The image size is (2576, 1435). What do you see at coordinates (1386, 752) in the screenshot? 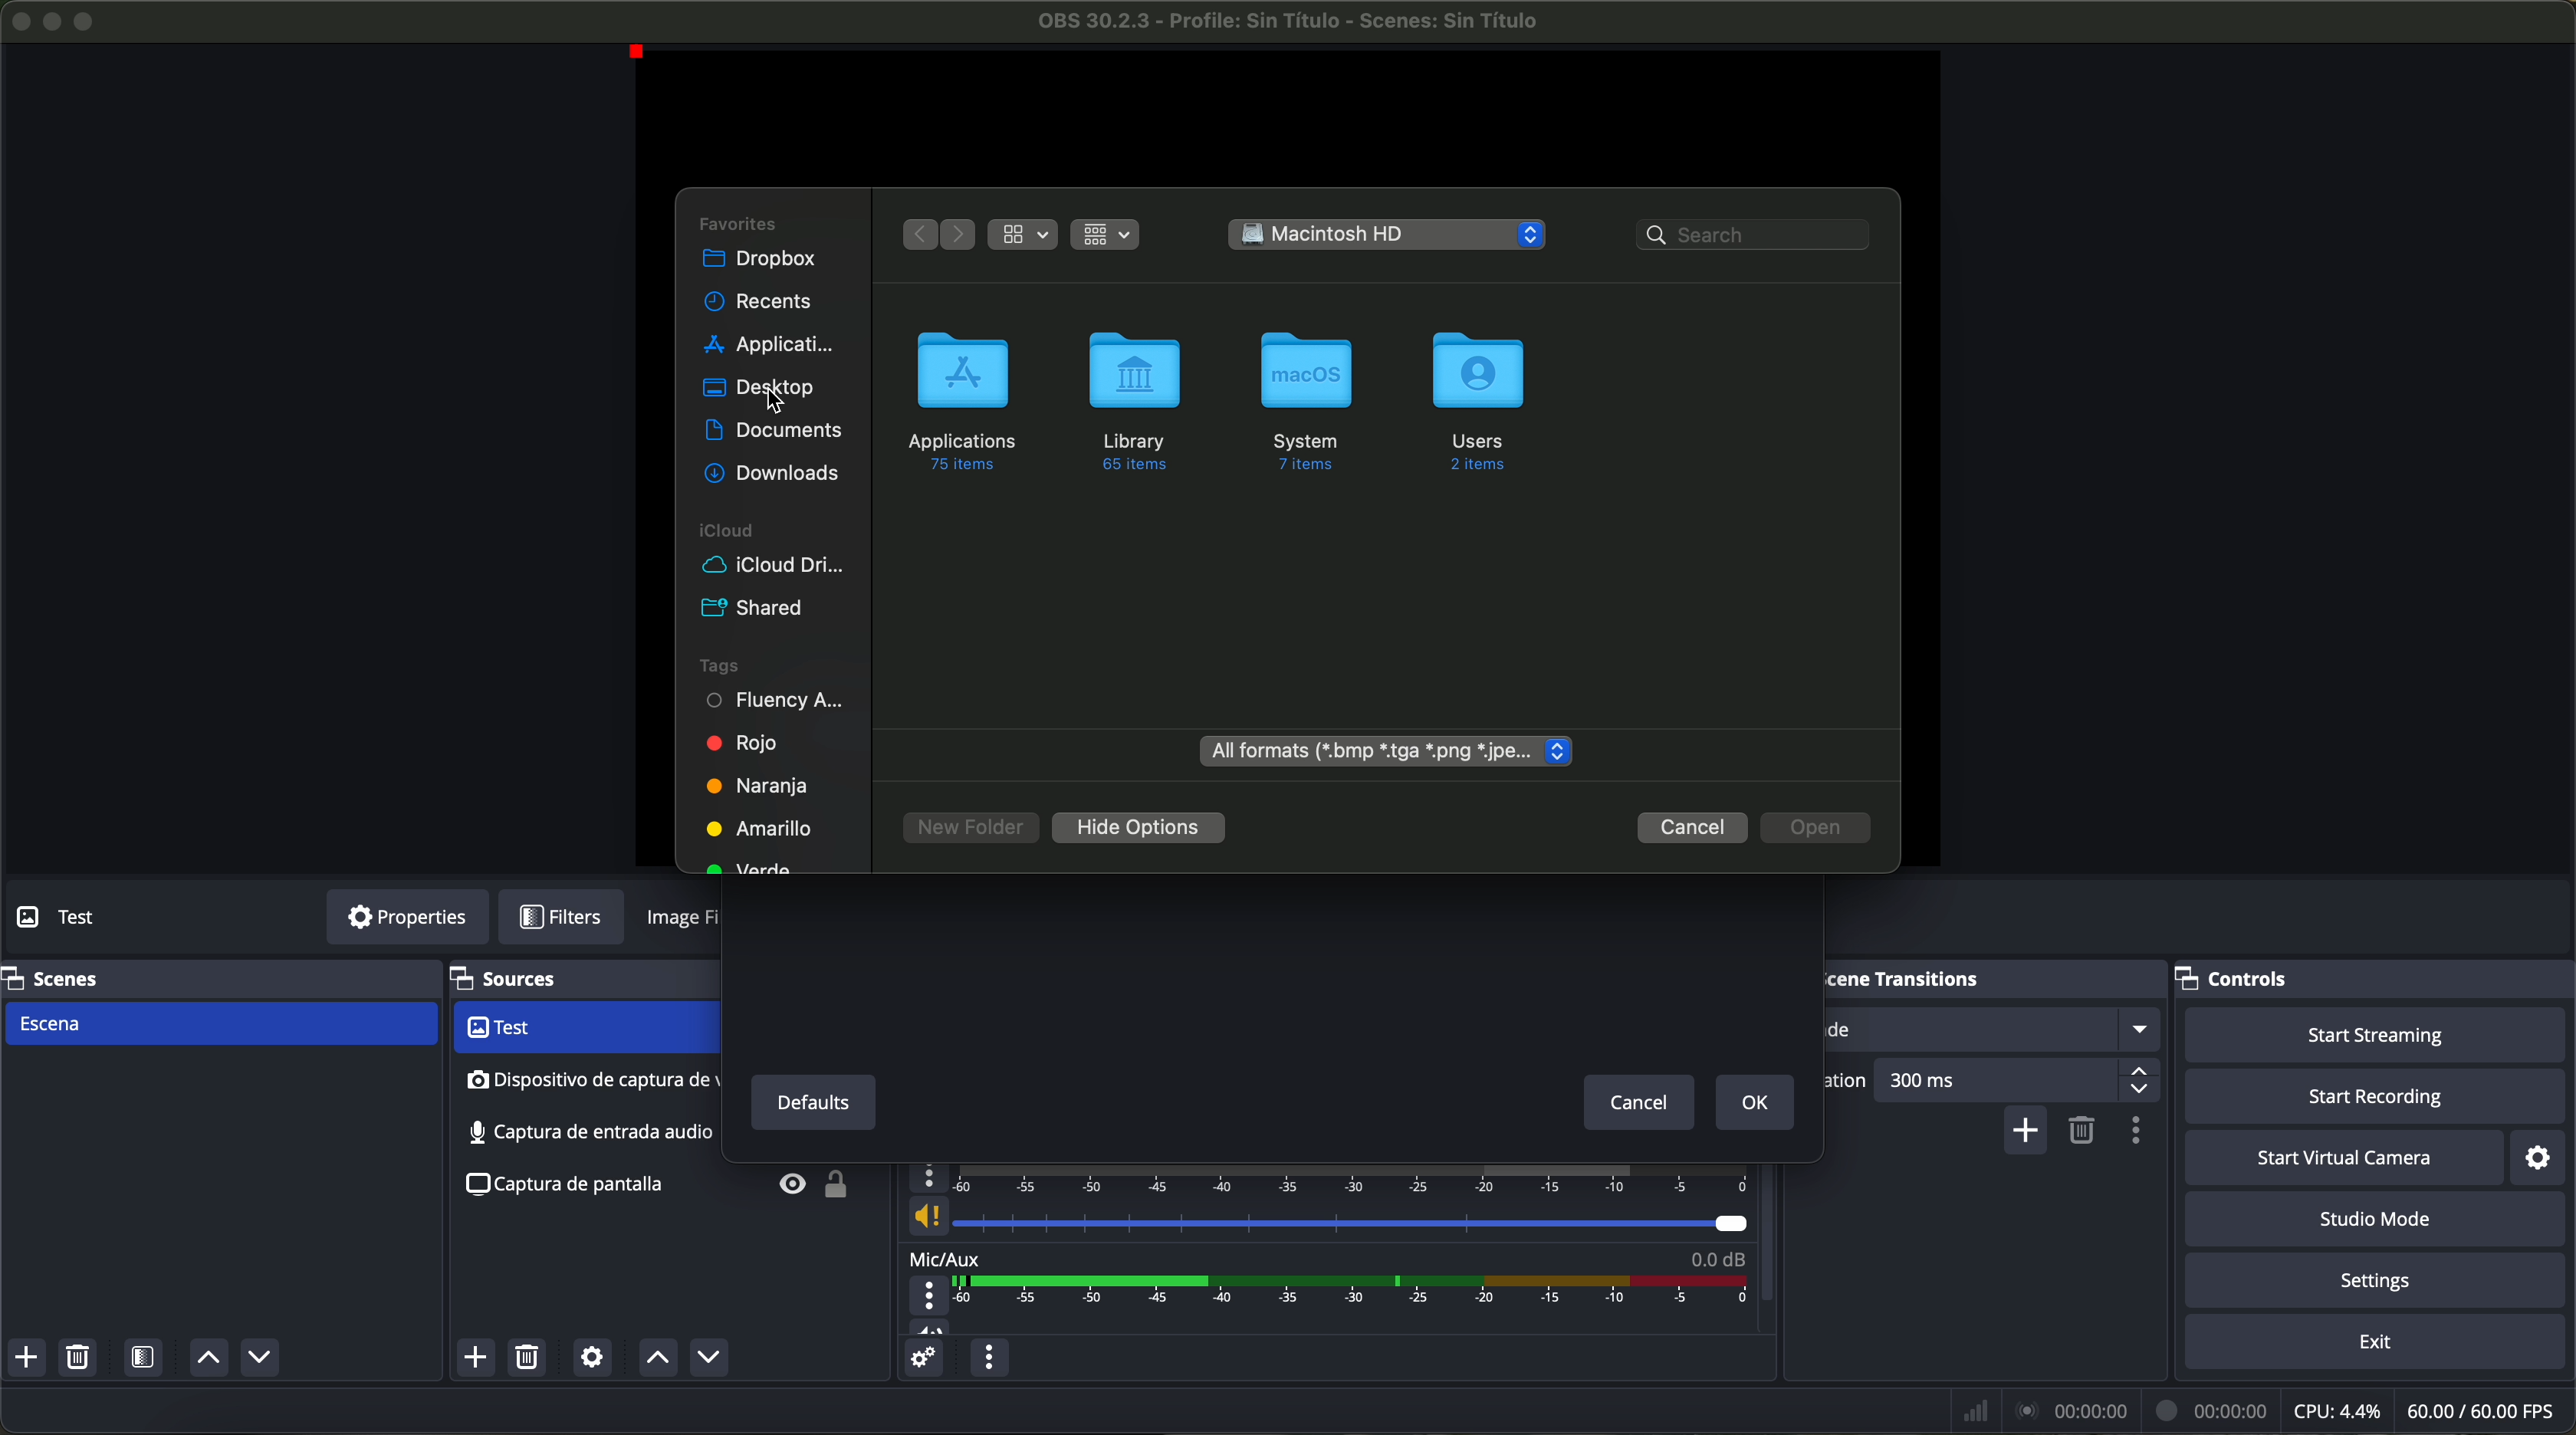
I see `all formats` at bounding box center [1386, 752].